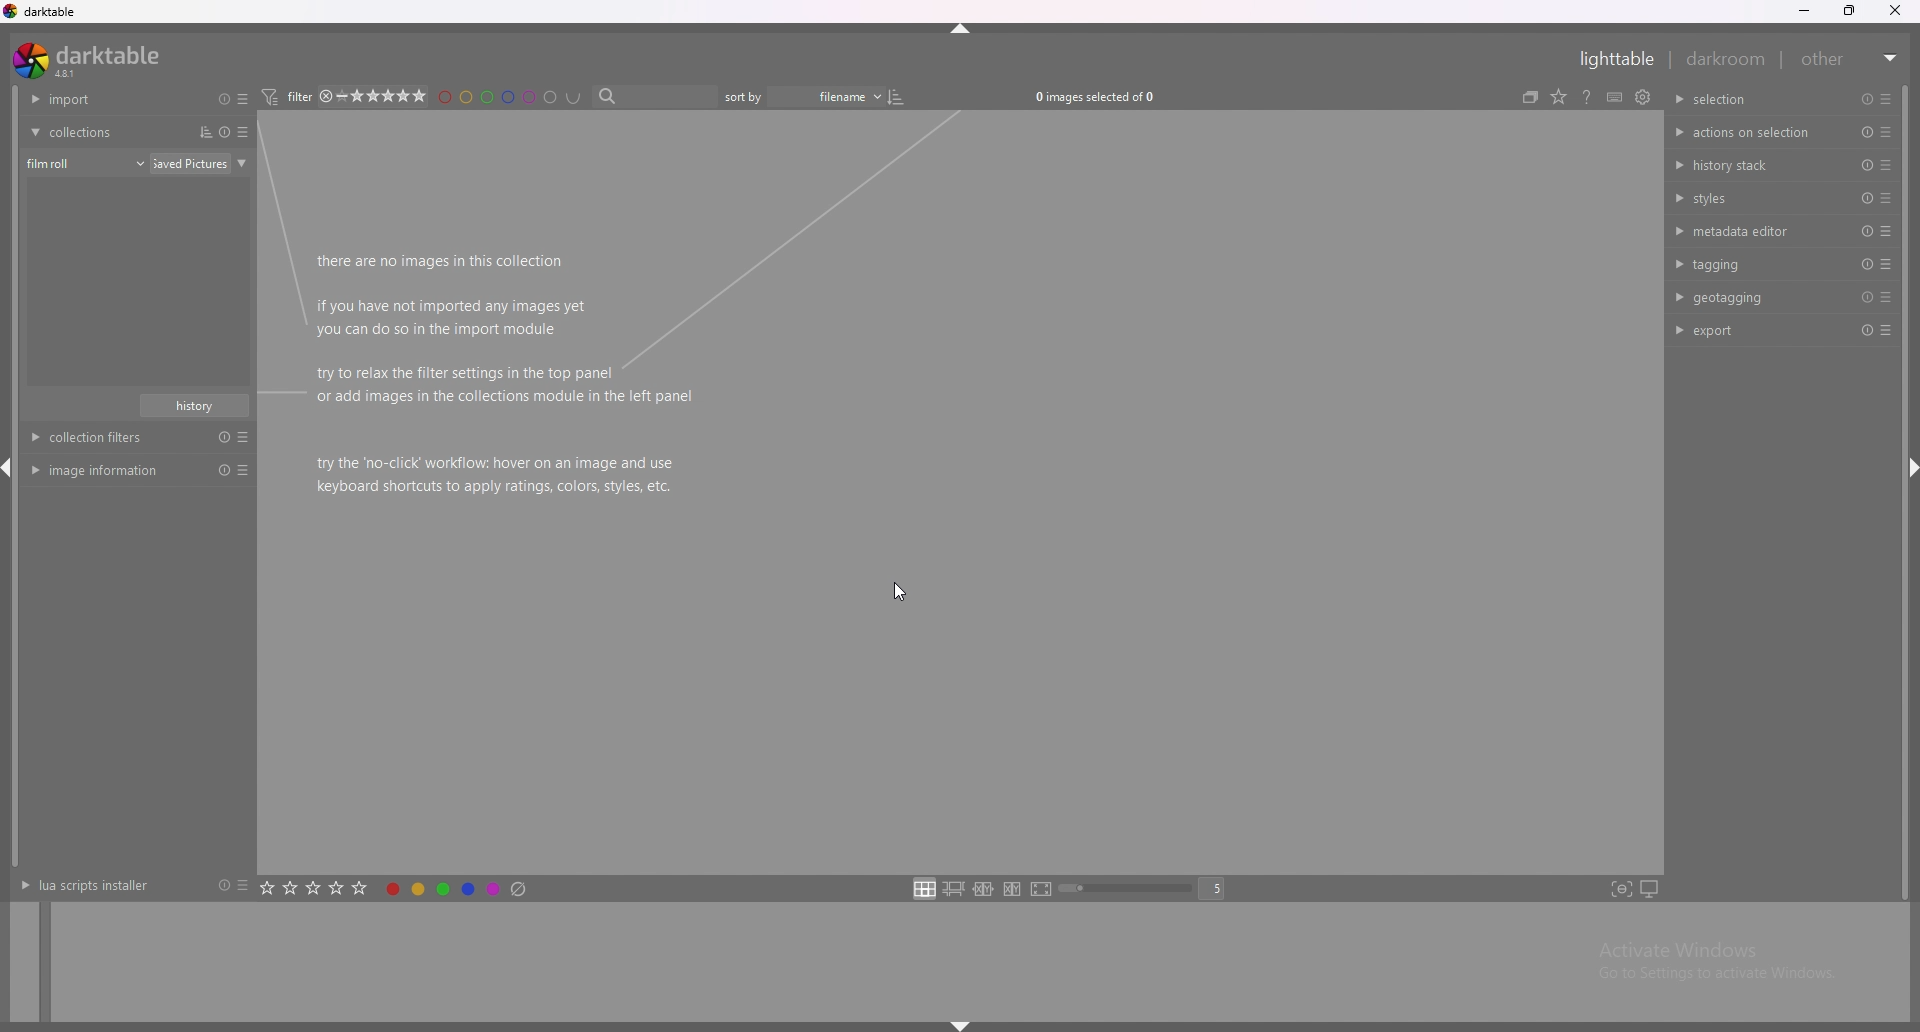  Describe the element at coordinates (1865, 165) in the screenshot. I see `preset` at that location.